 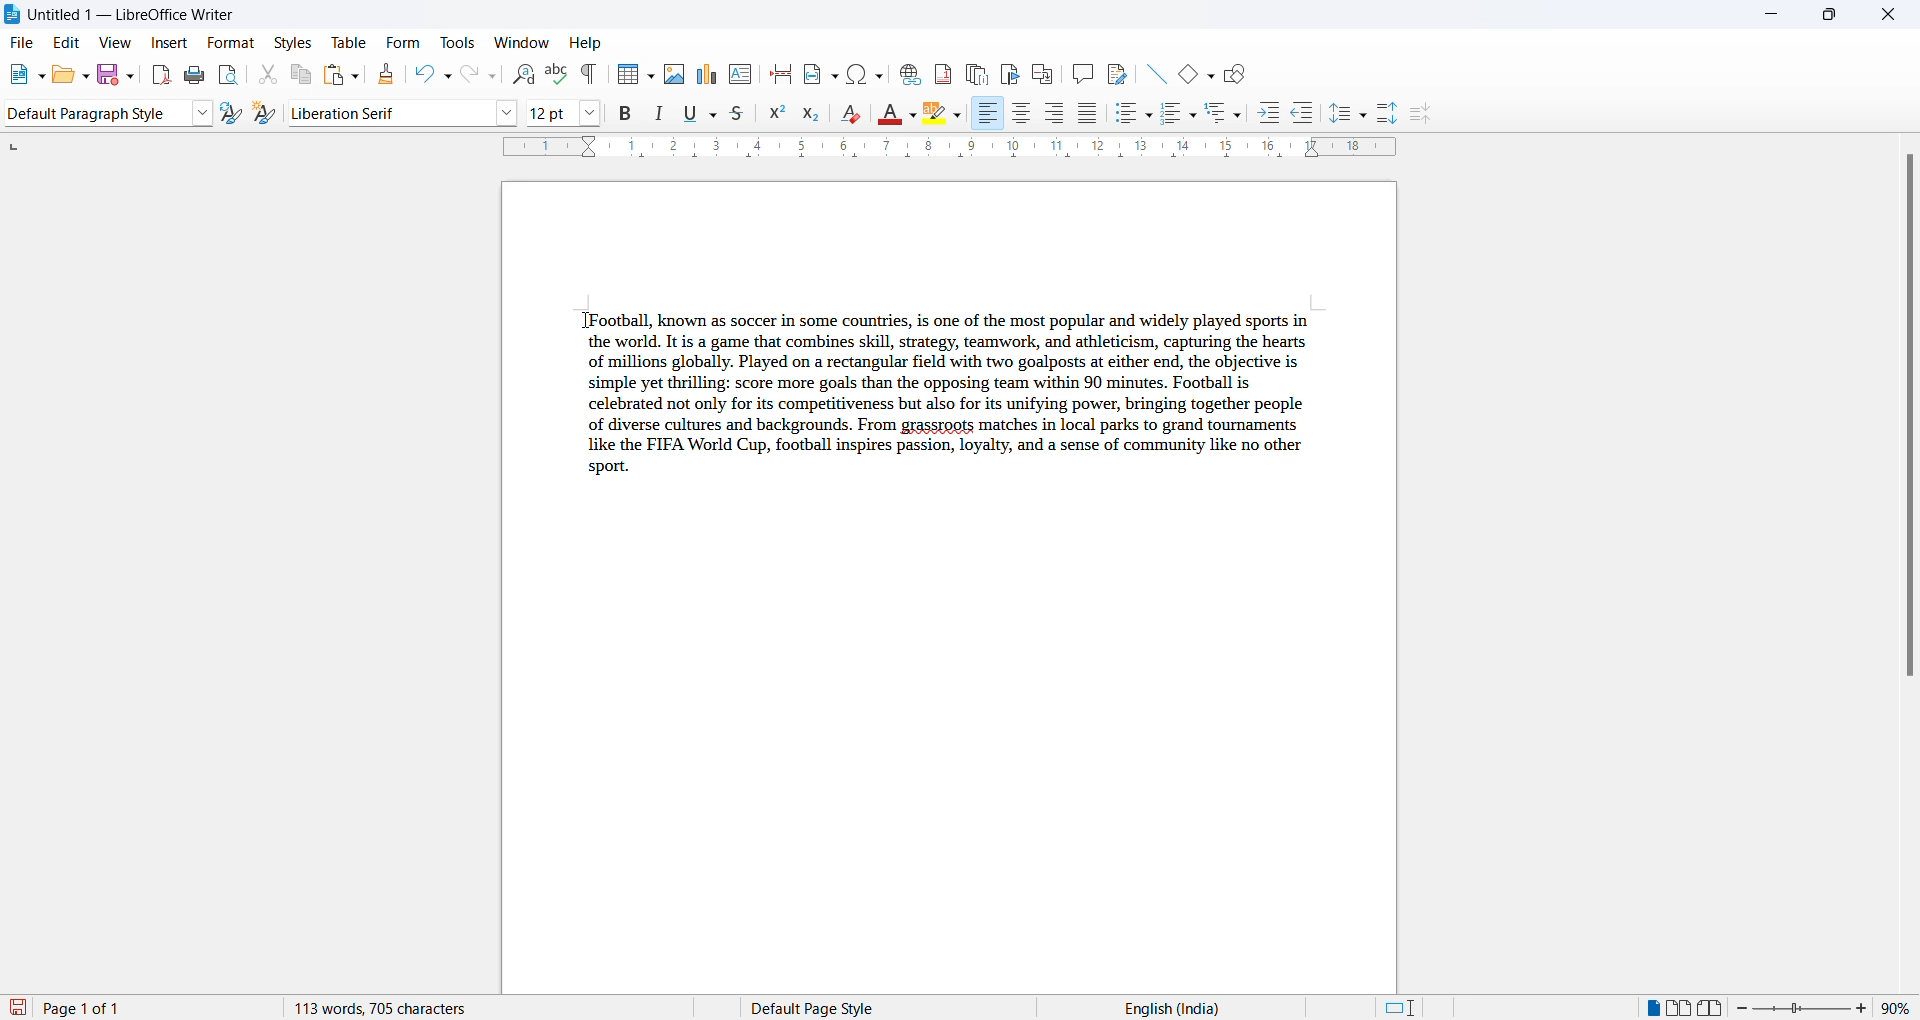 I want to click on page style, so click(x=916, y=1008).